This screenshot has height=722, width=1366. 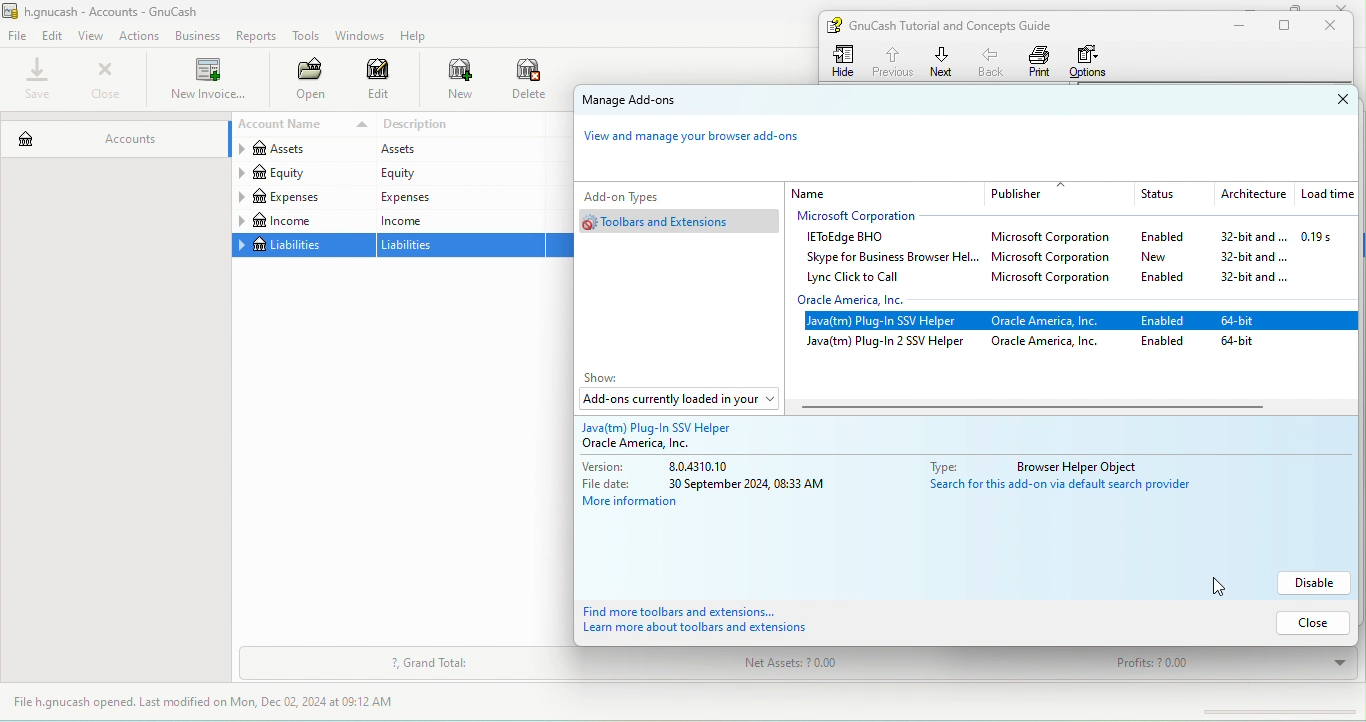 What do you see at coordinates (1168, 343) in the screenshot?
I see `enable` at bounding box center [1168, 343].